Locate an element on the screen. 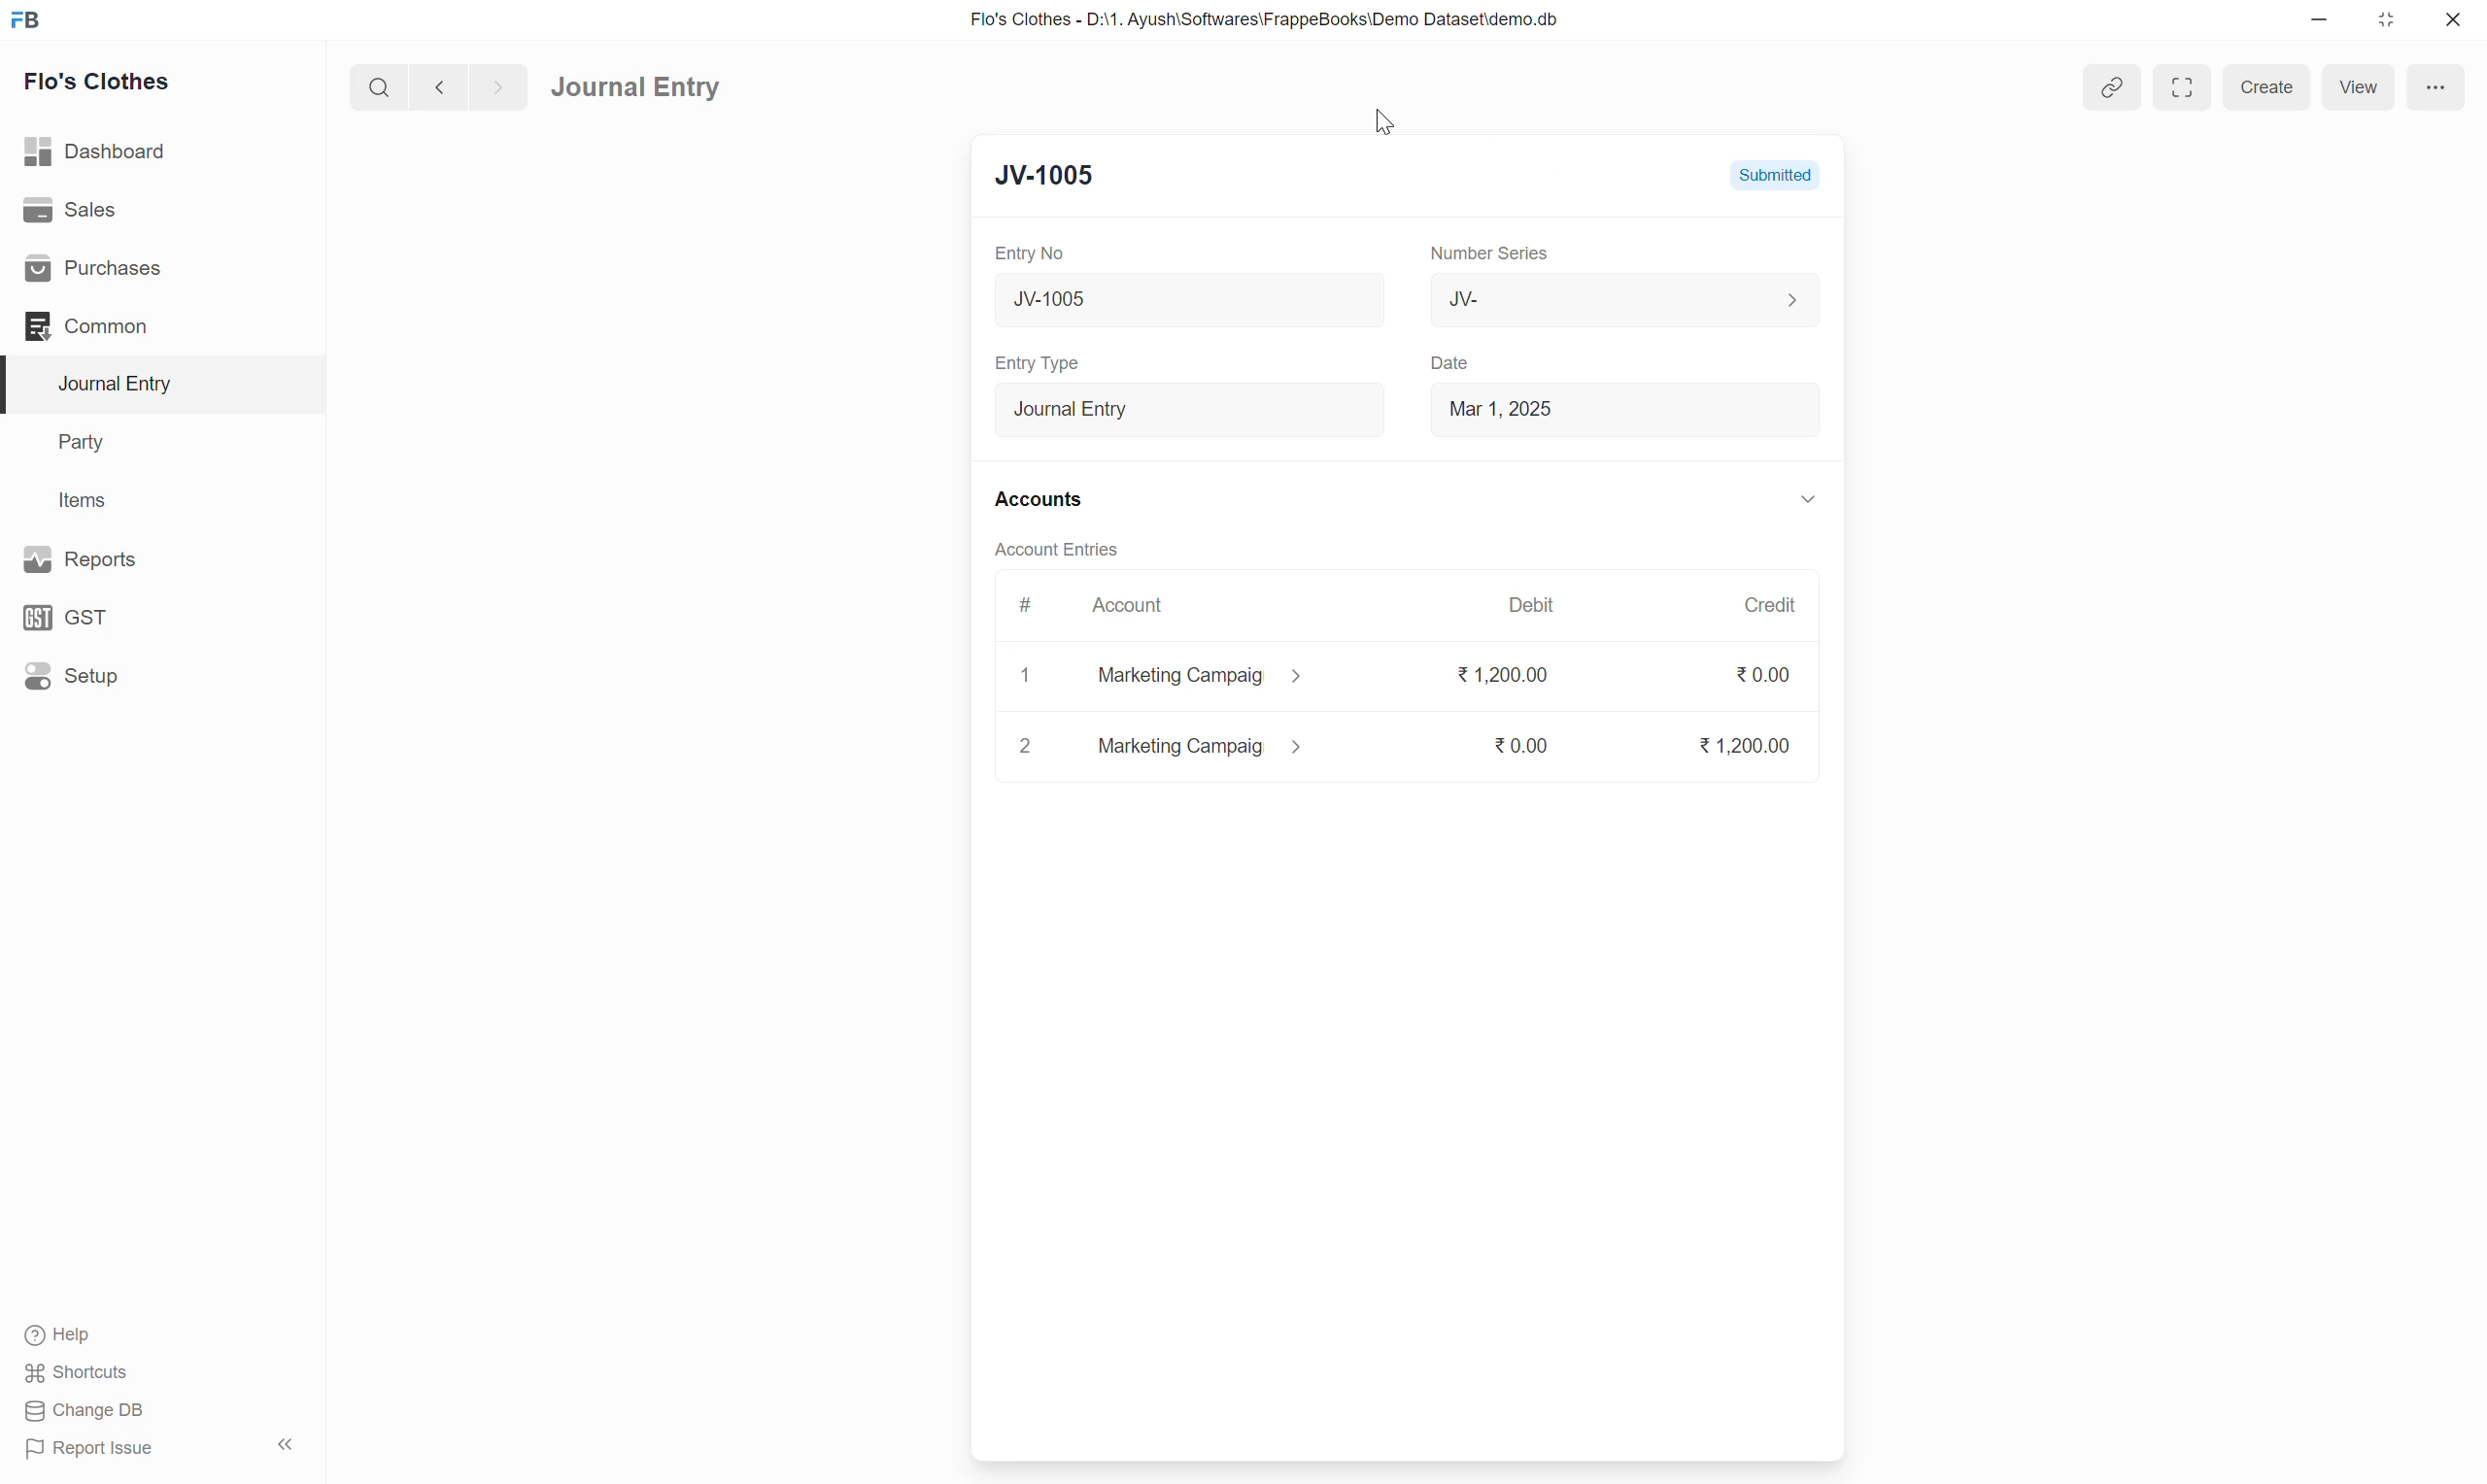 This screenshot has height=1484, width=2487. Flo's Clothes - D:\1. Ayush\Softwares\FrappeBooks\Demo Dataset\demo.db is located at coordinates (1270, 18).